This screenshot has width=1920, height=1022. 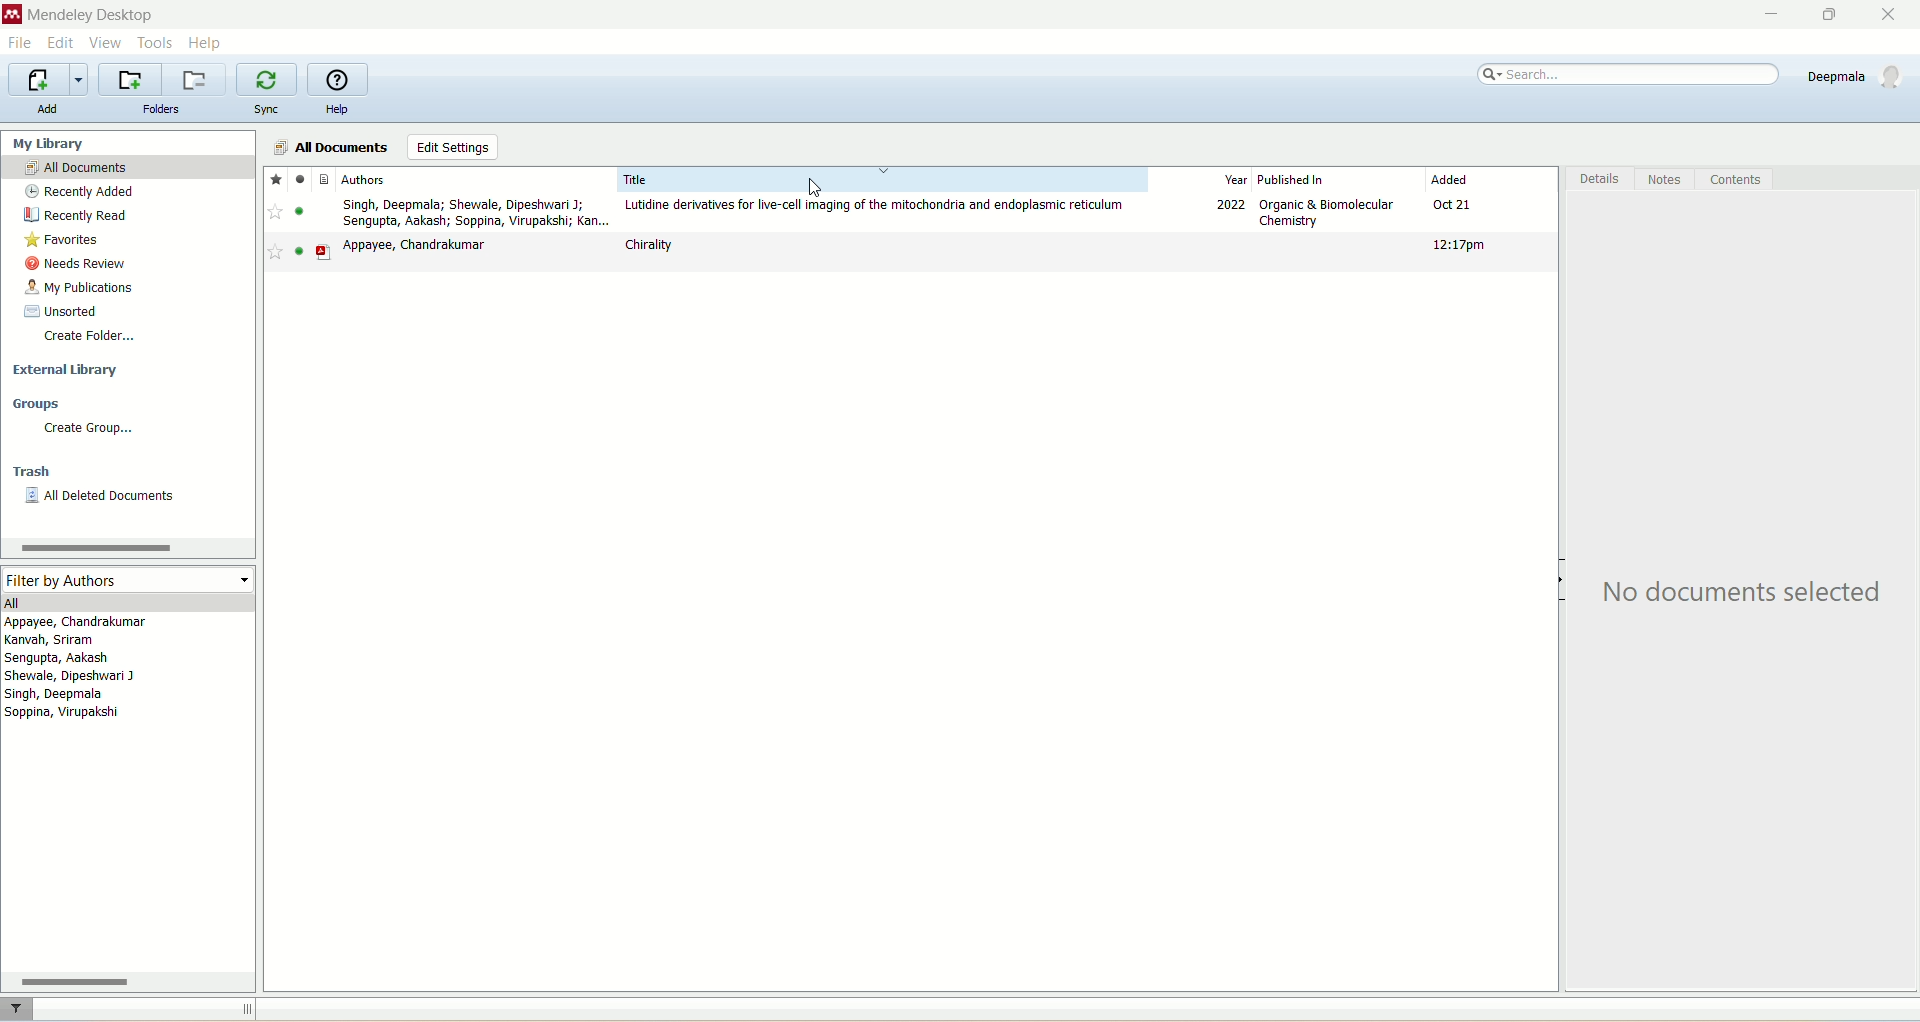 What do you see at coordinates (68, 310) in the screenshot?
I see `unsorted` at bounding box center [68, 310].